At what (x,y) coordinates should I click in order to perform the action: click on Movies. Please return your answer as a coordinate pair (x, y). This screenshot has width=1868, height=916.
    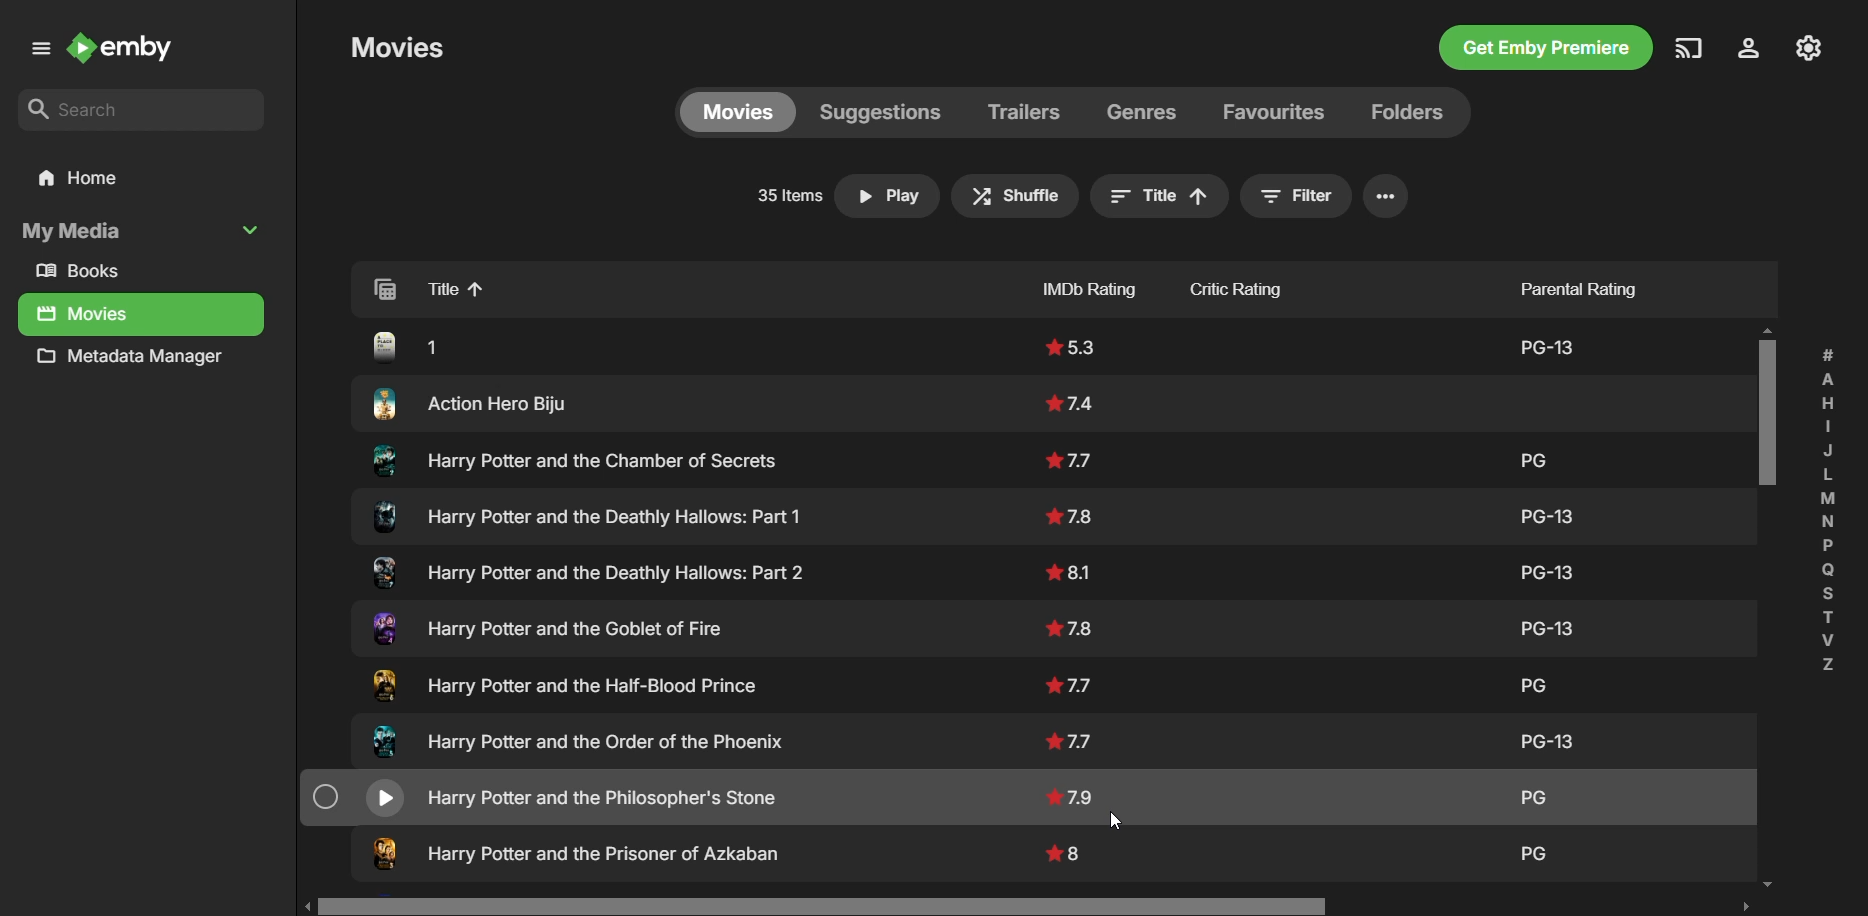
    Looking at the image, I should click on (397, 47).